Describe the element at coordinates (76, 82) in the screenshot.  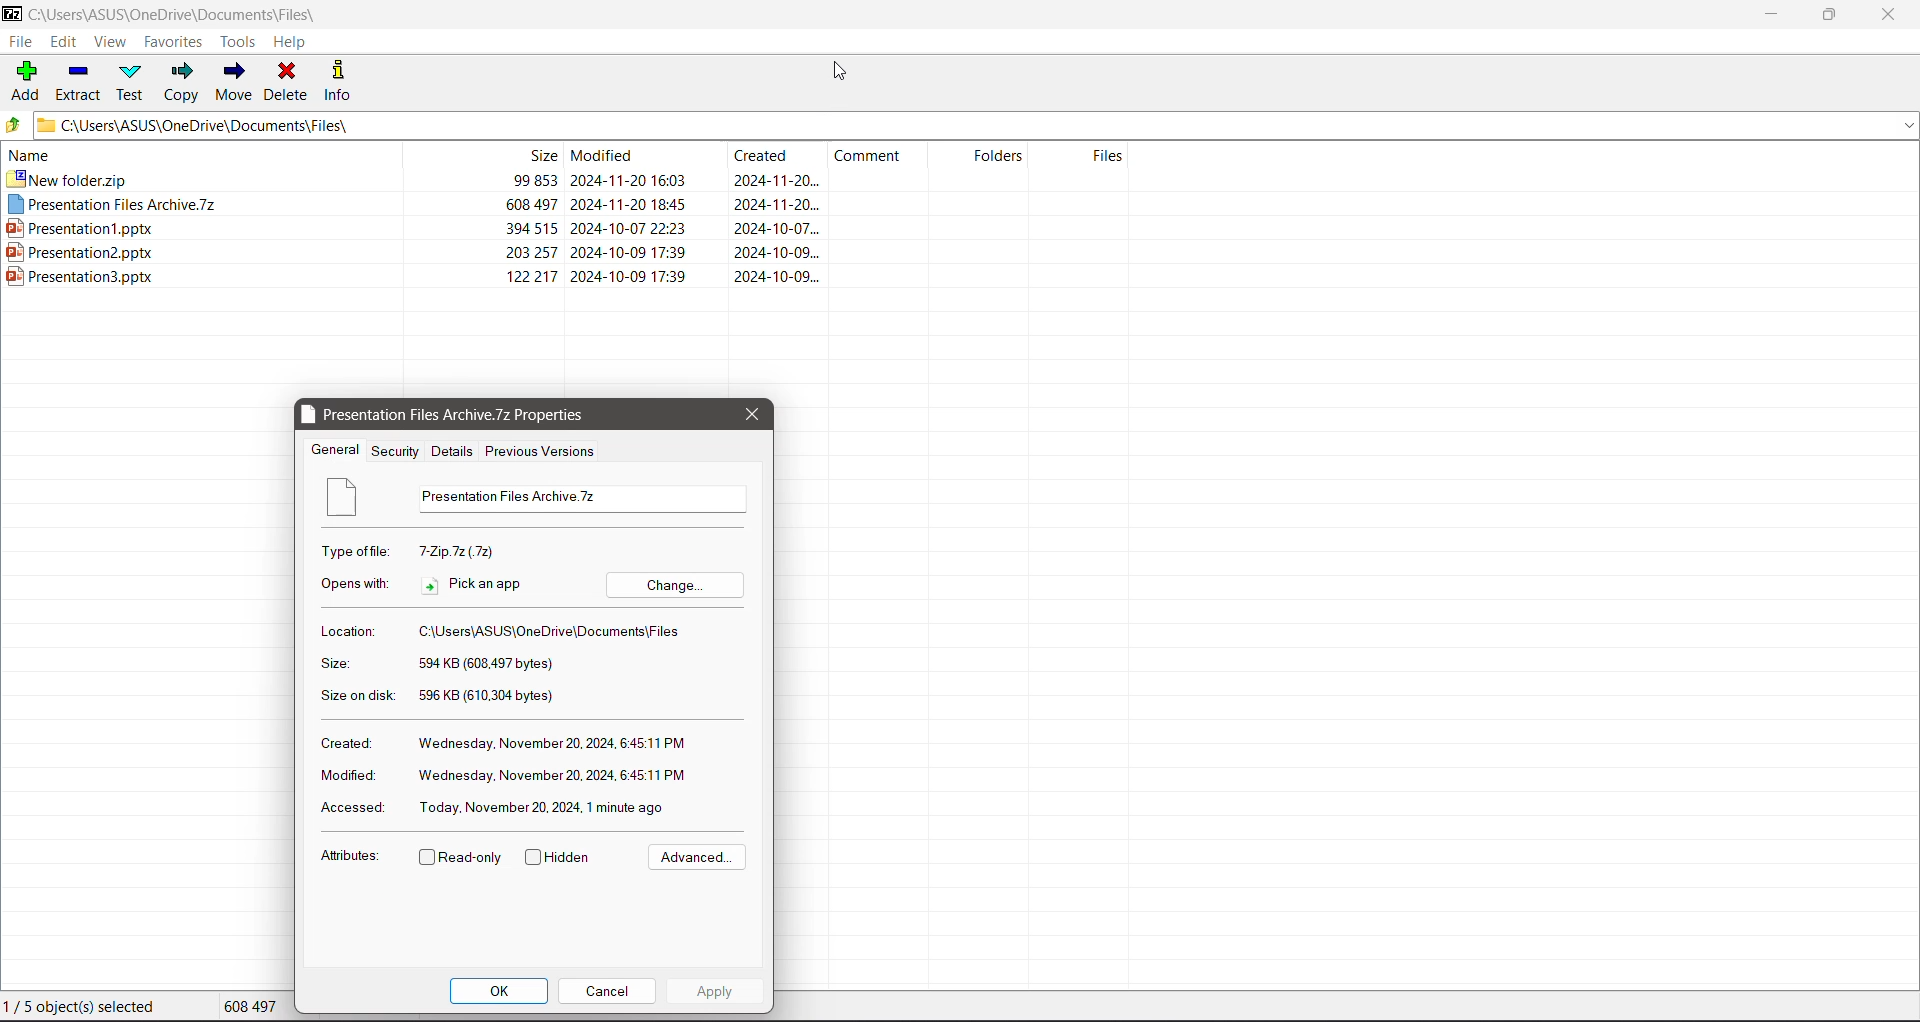
I see `Extract` at that location.